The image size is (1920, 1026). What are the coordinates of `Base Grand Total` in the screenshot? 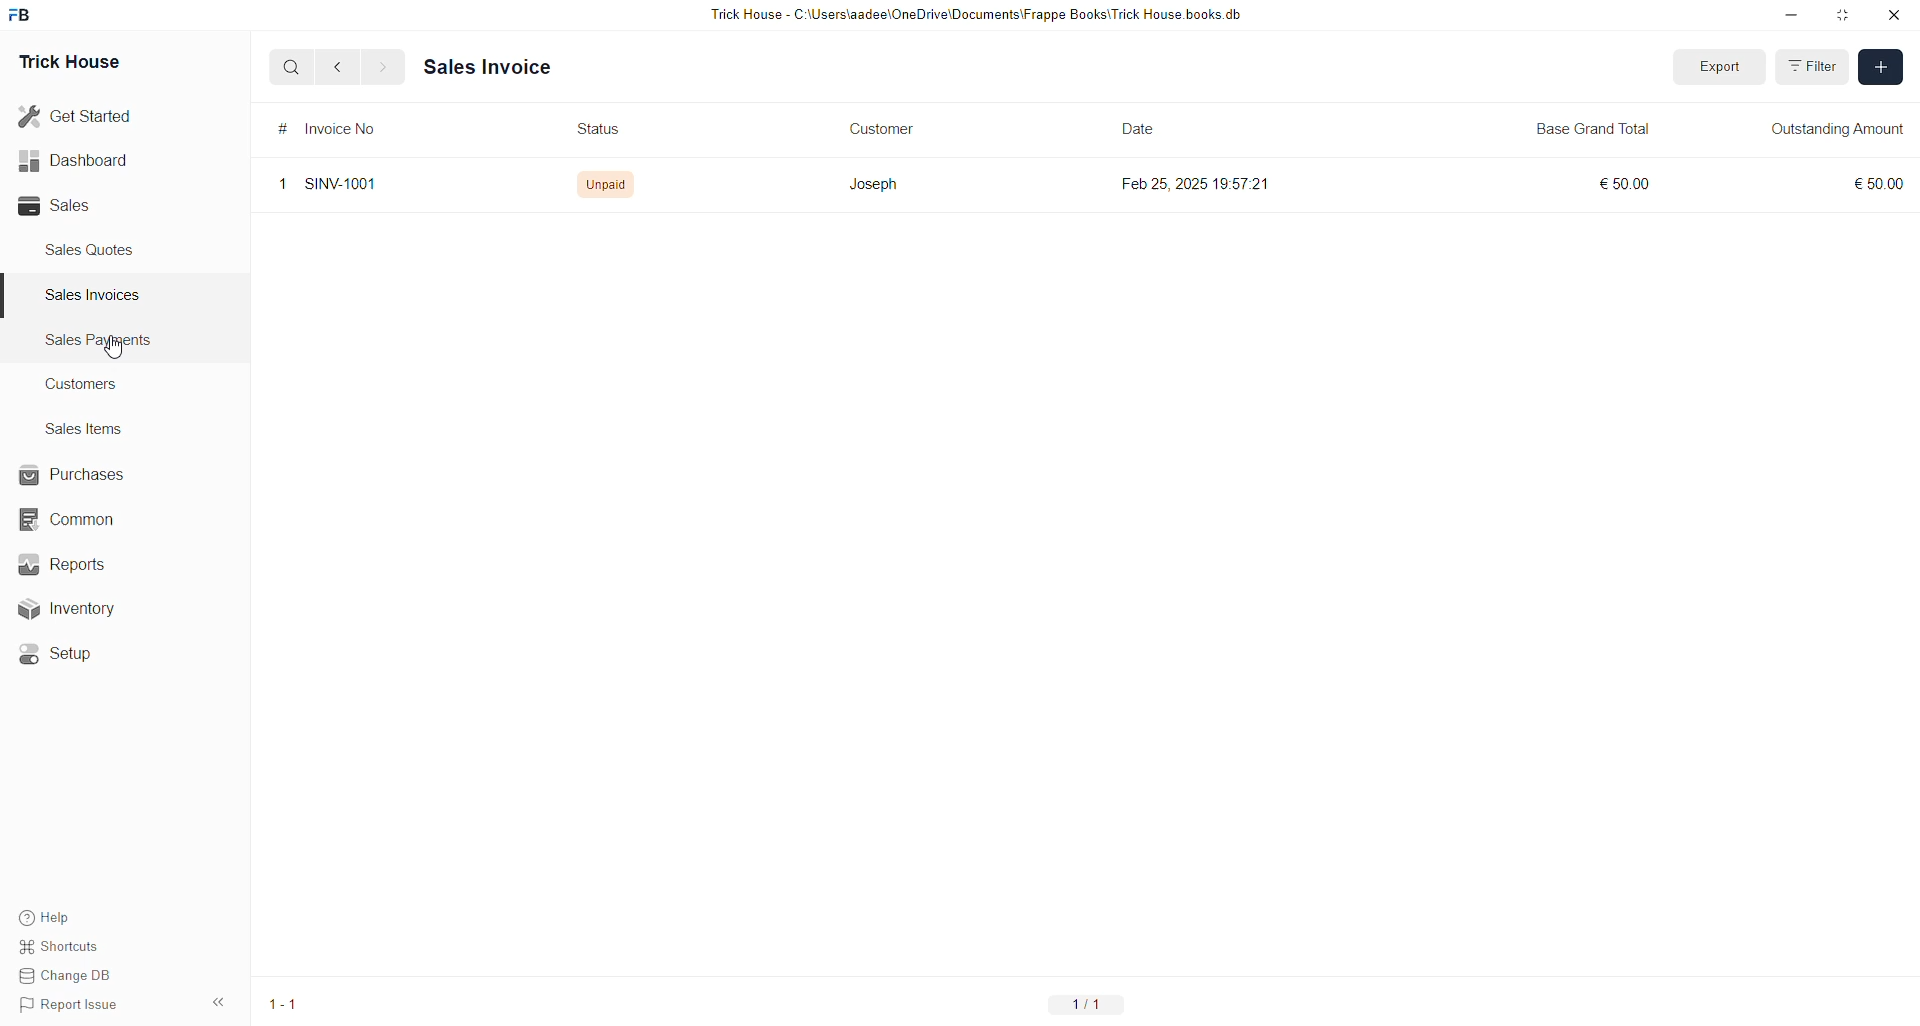 It's located at (1598, 129).